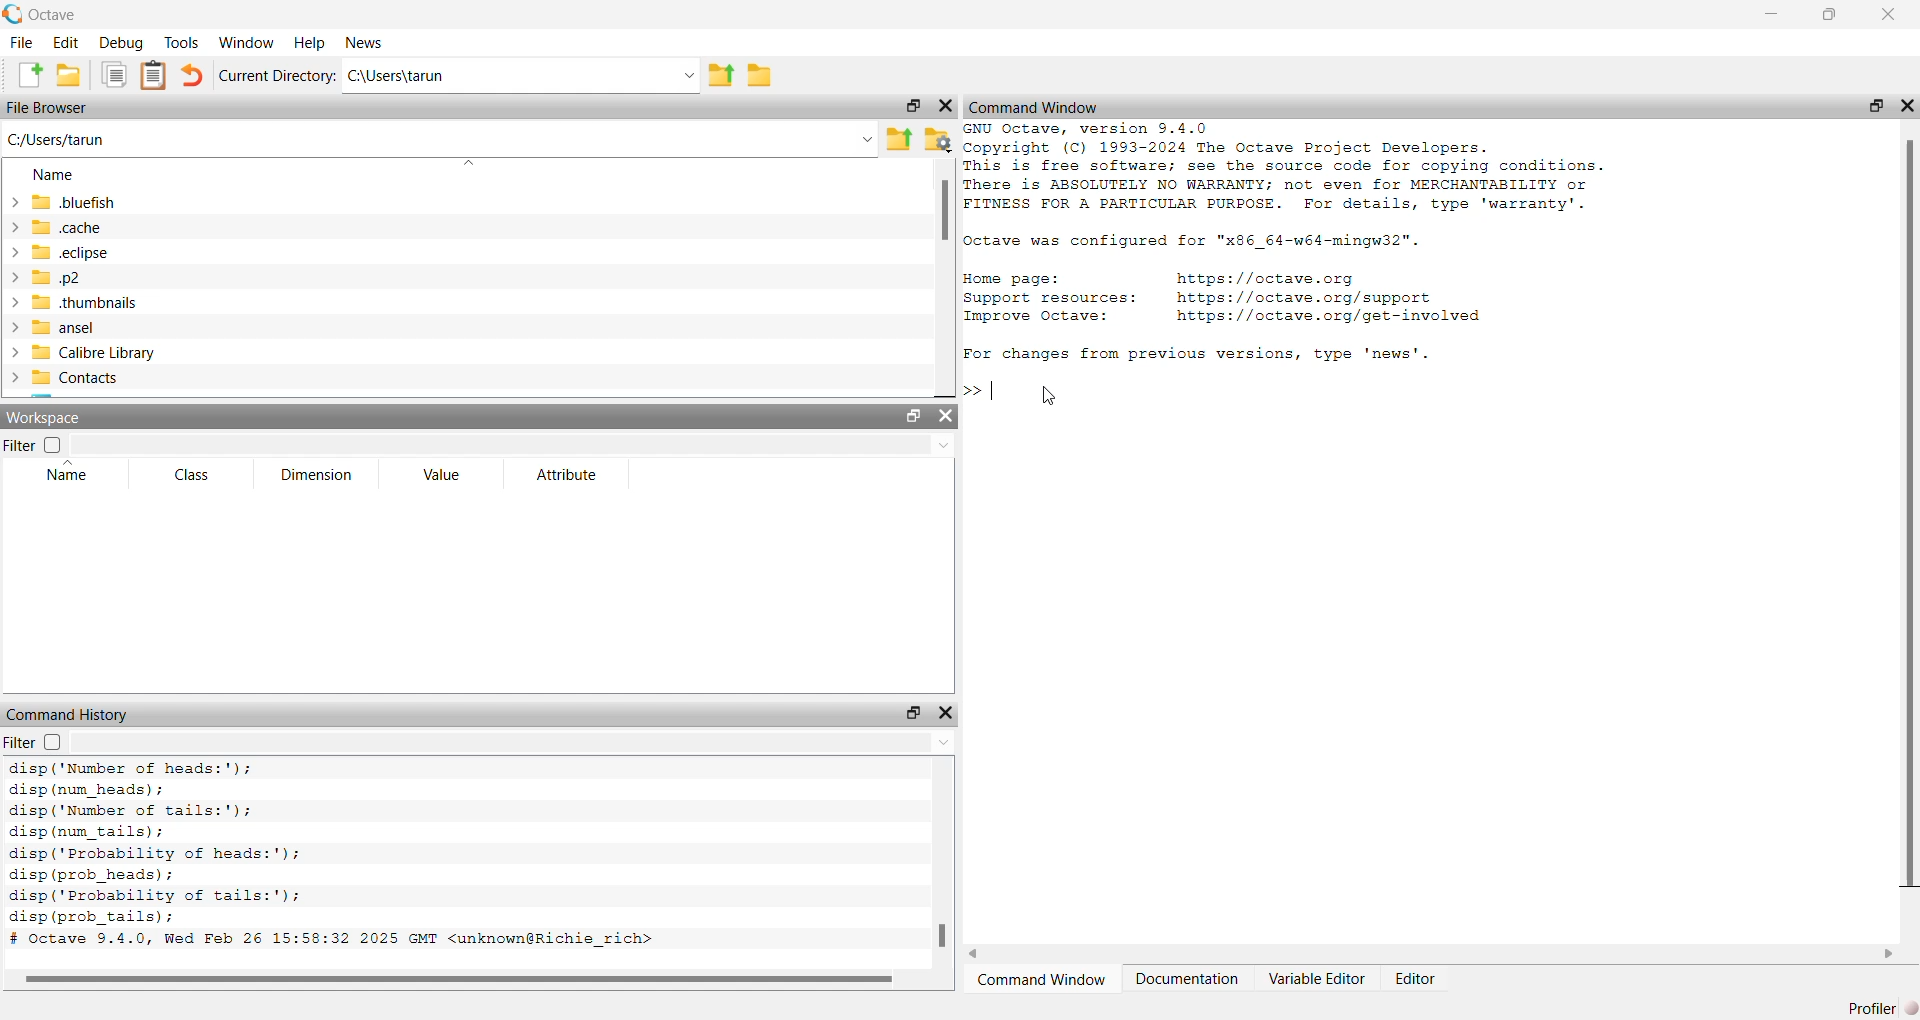 The image size is (1920, 1020). Describe the element at coordinates (47, 107) in the screenshot. I see `File Browser` at that location.